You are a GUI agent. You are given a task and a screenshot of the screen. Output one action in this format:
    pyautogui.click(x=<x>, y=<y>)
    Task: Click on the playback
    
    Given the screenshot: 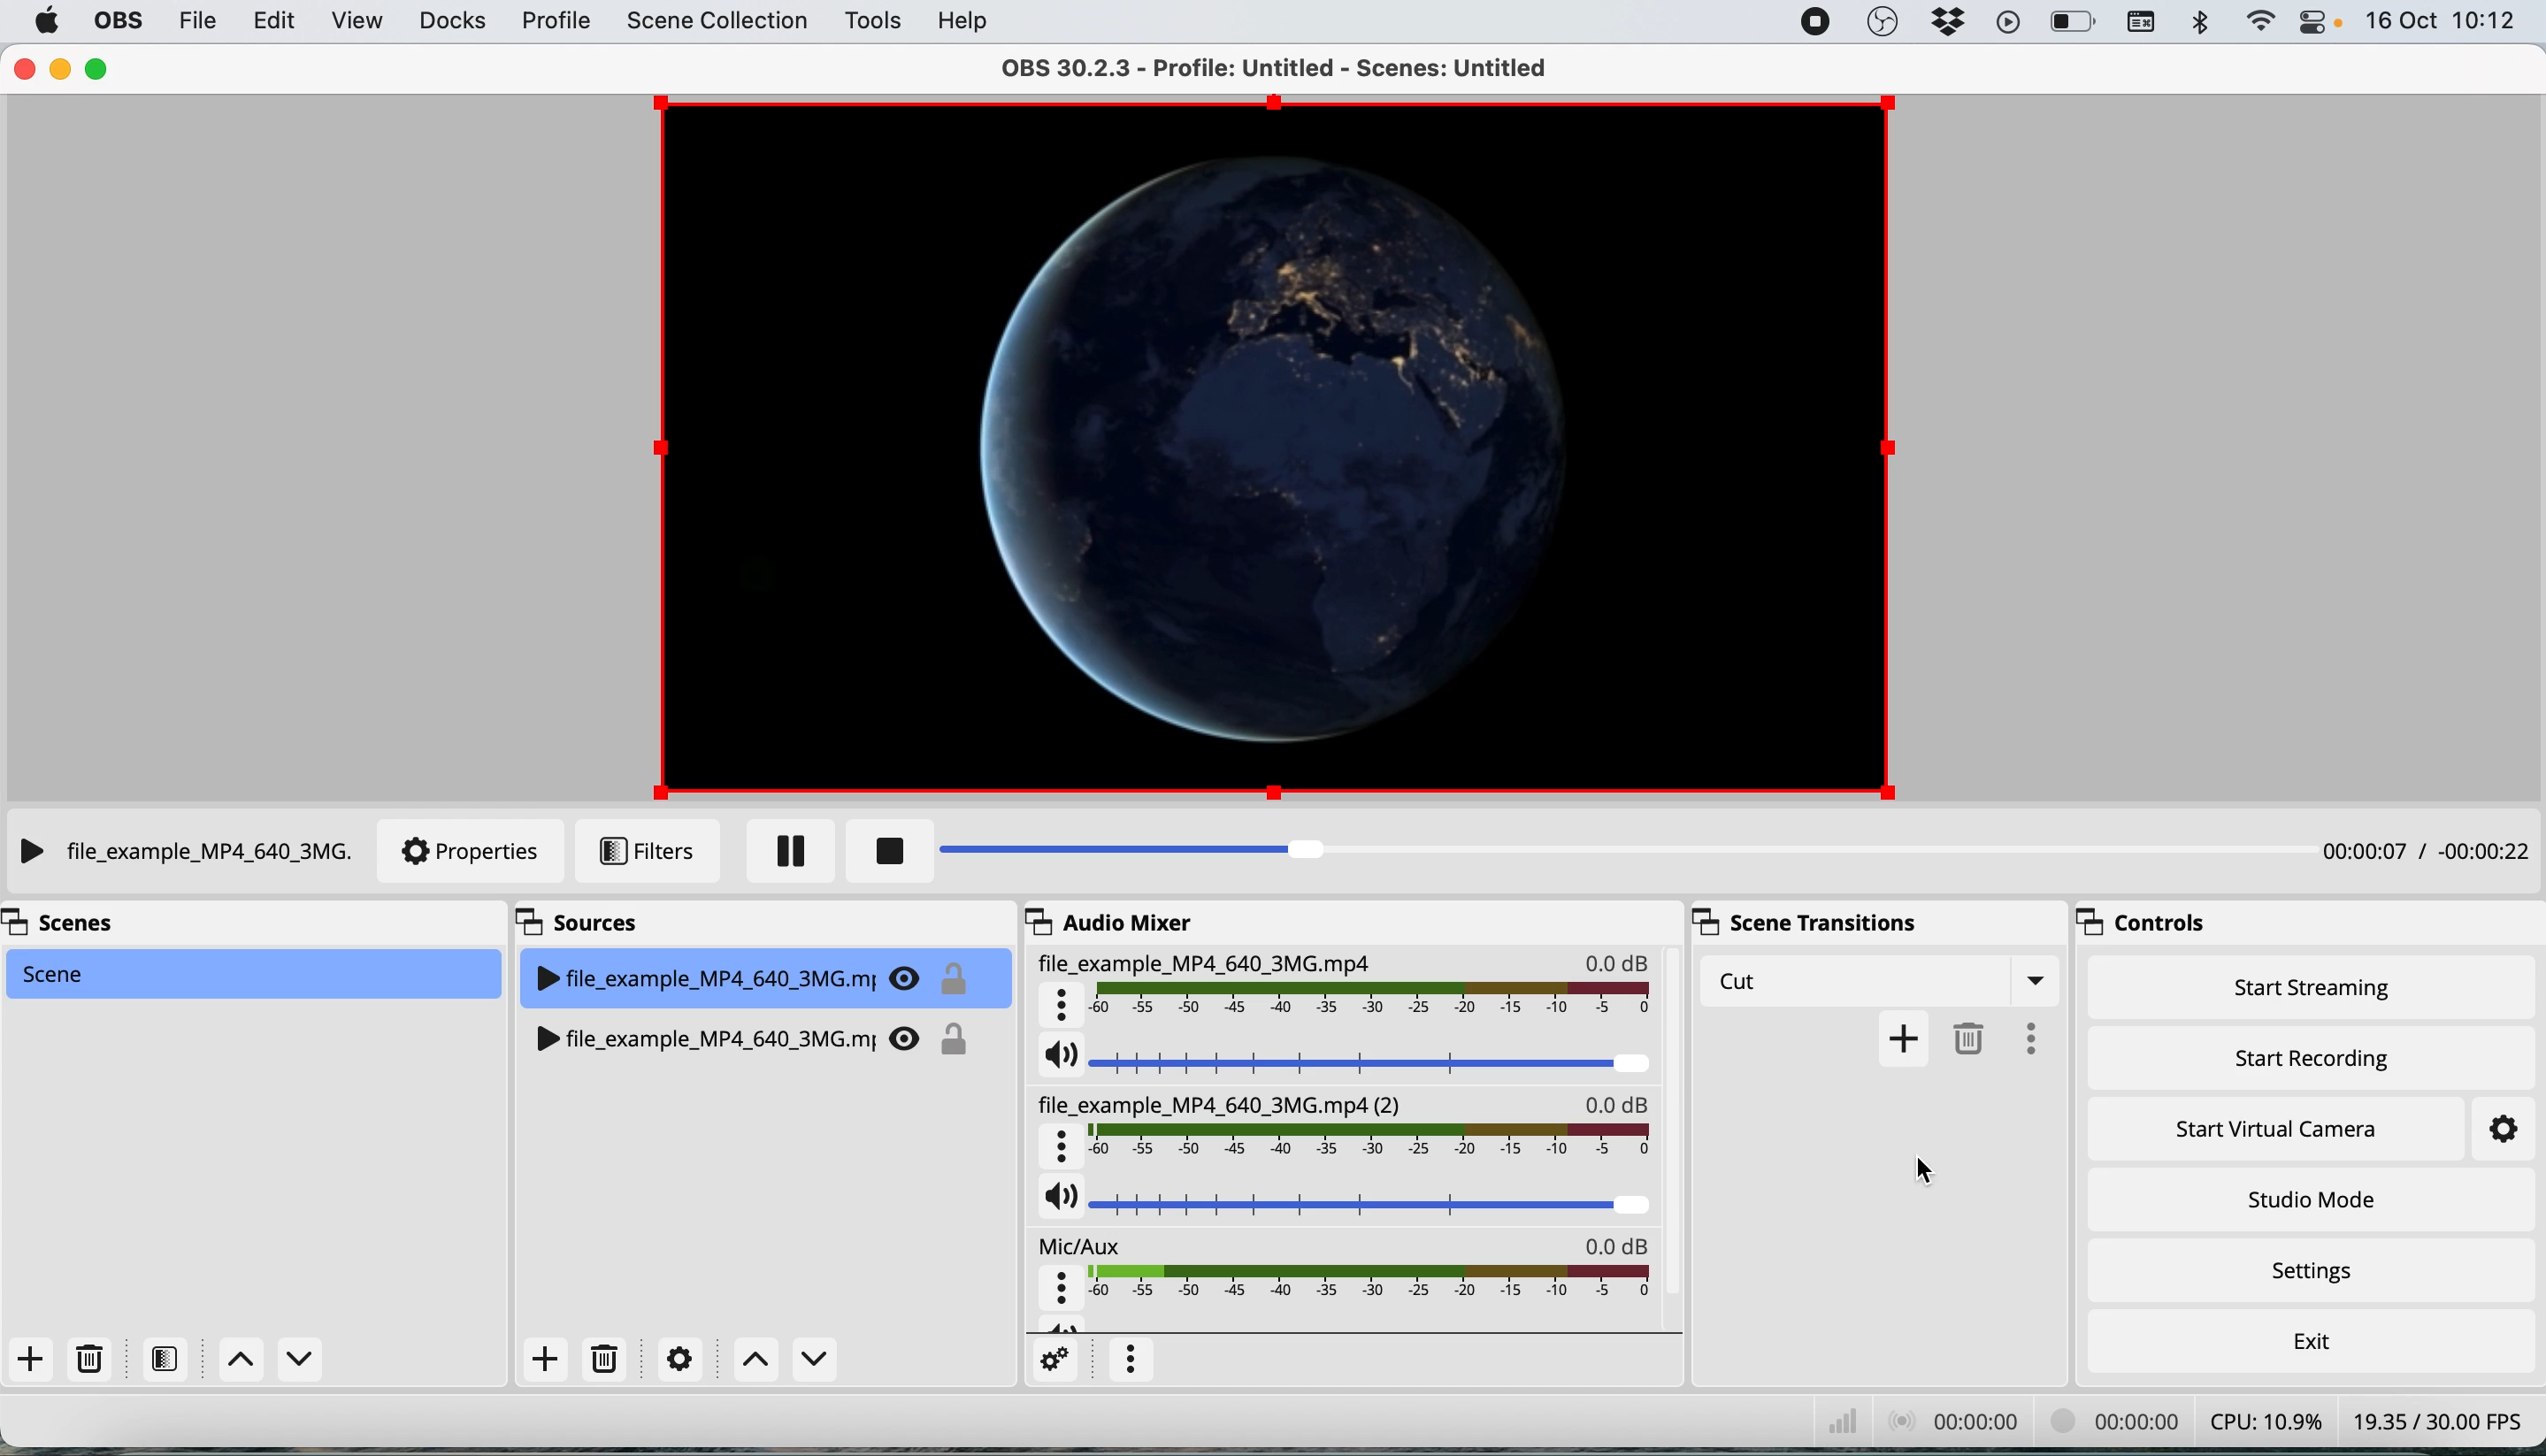 What is the action you would take?
    pyautogui.click(x=2013, y=24)
    